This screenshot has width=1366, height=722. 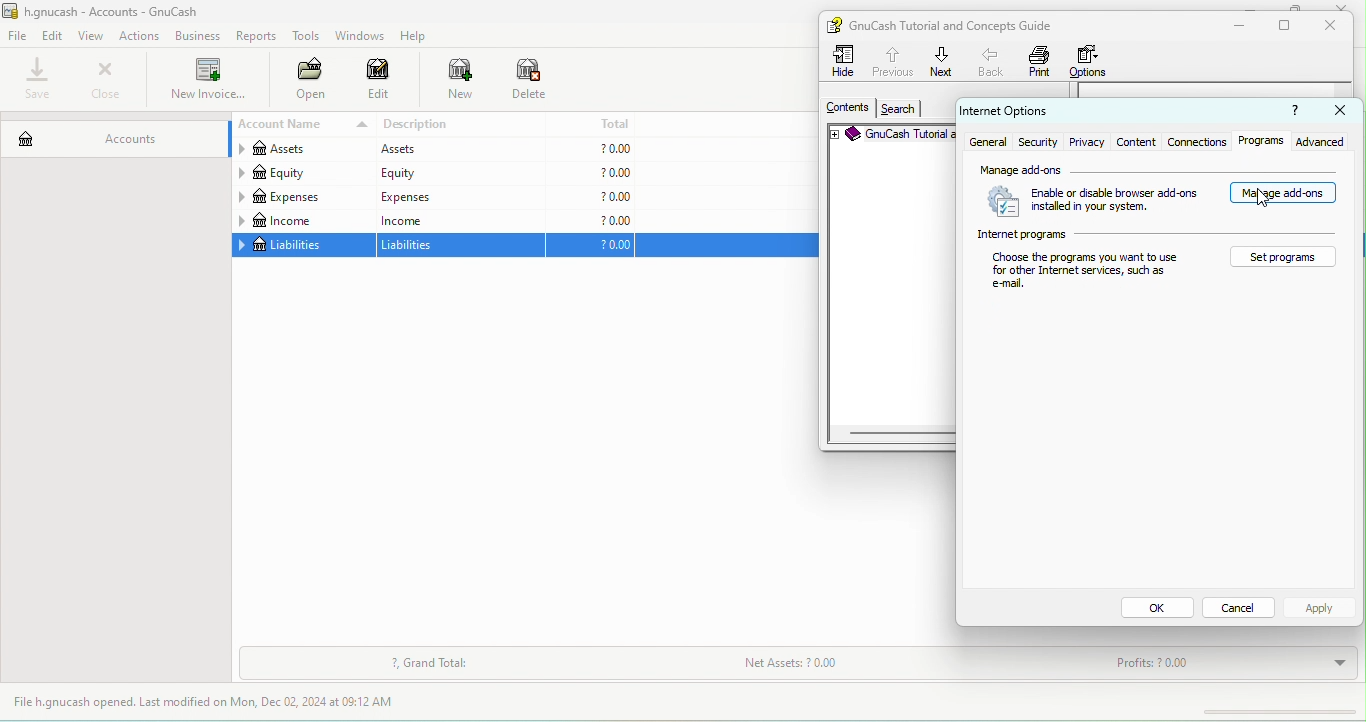 What do you see at coordinates (1093, 61) in the screenshot?
I see `options` at bounding box center [1093, 61].